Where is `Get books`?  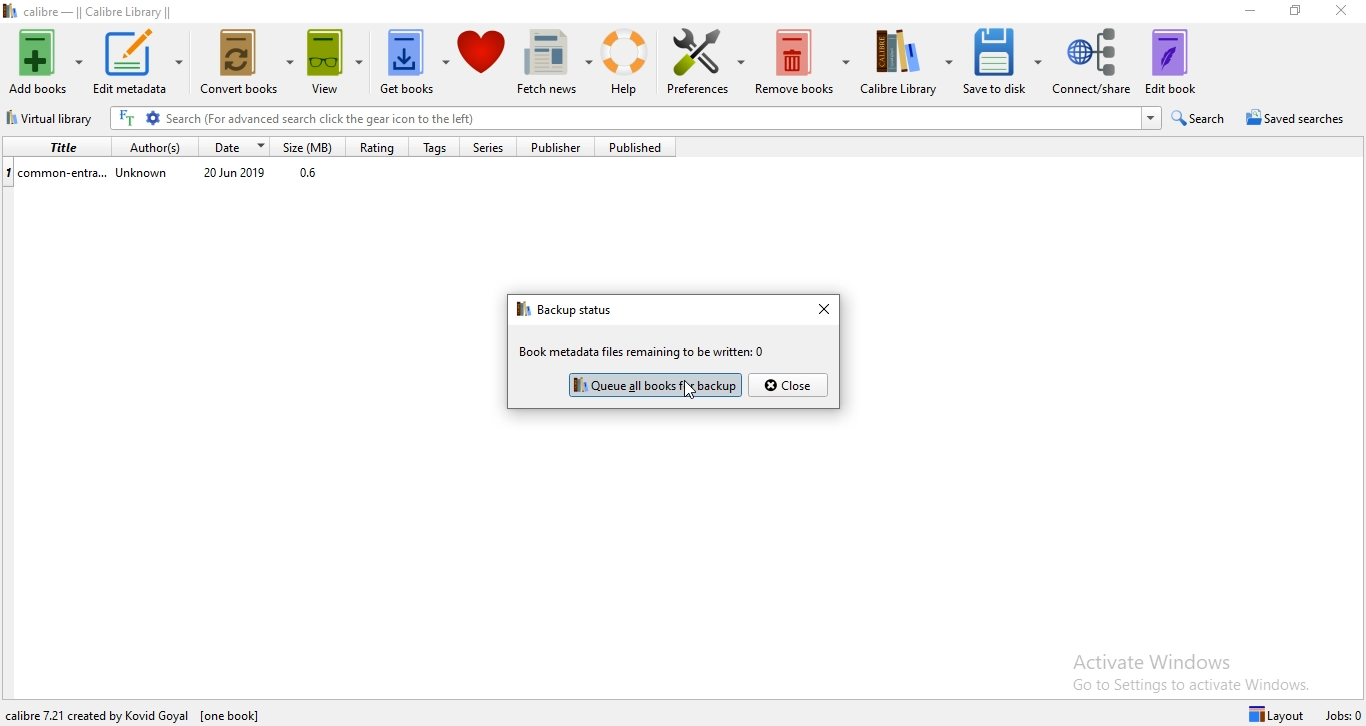 Get books is located at coordinates (414, 65).